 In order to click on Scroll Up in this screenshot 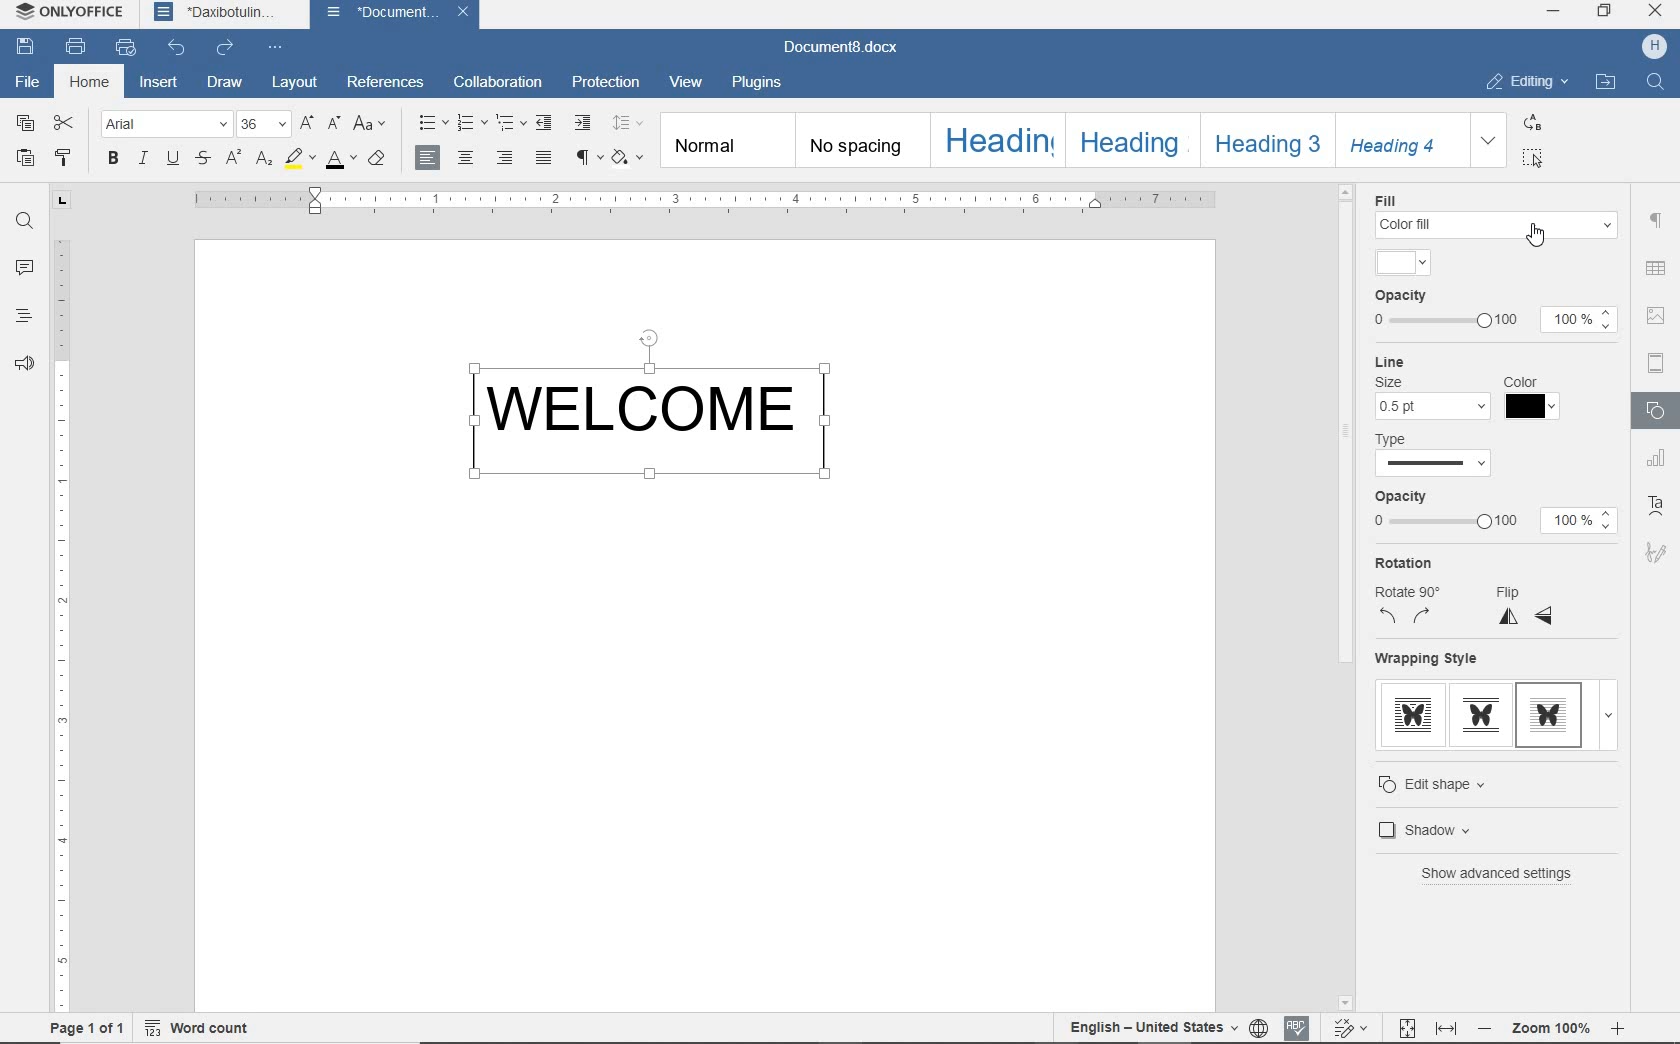, I will do `click(1346, 191)`.